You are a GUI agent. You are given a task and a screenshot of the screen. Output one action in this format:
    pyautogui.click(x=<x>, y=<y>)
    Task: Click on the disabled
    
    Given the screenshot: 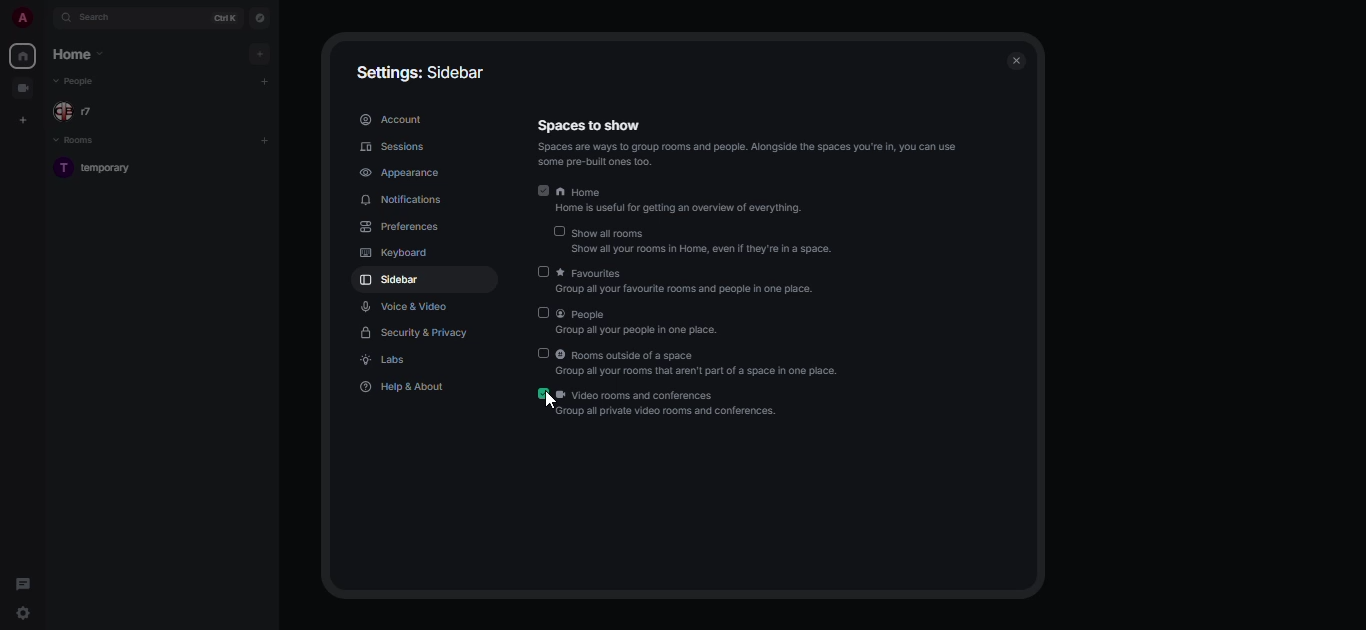 What is the action you would take?
    pyautogui.click(x=544, y=313)
    